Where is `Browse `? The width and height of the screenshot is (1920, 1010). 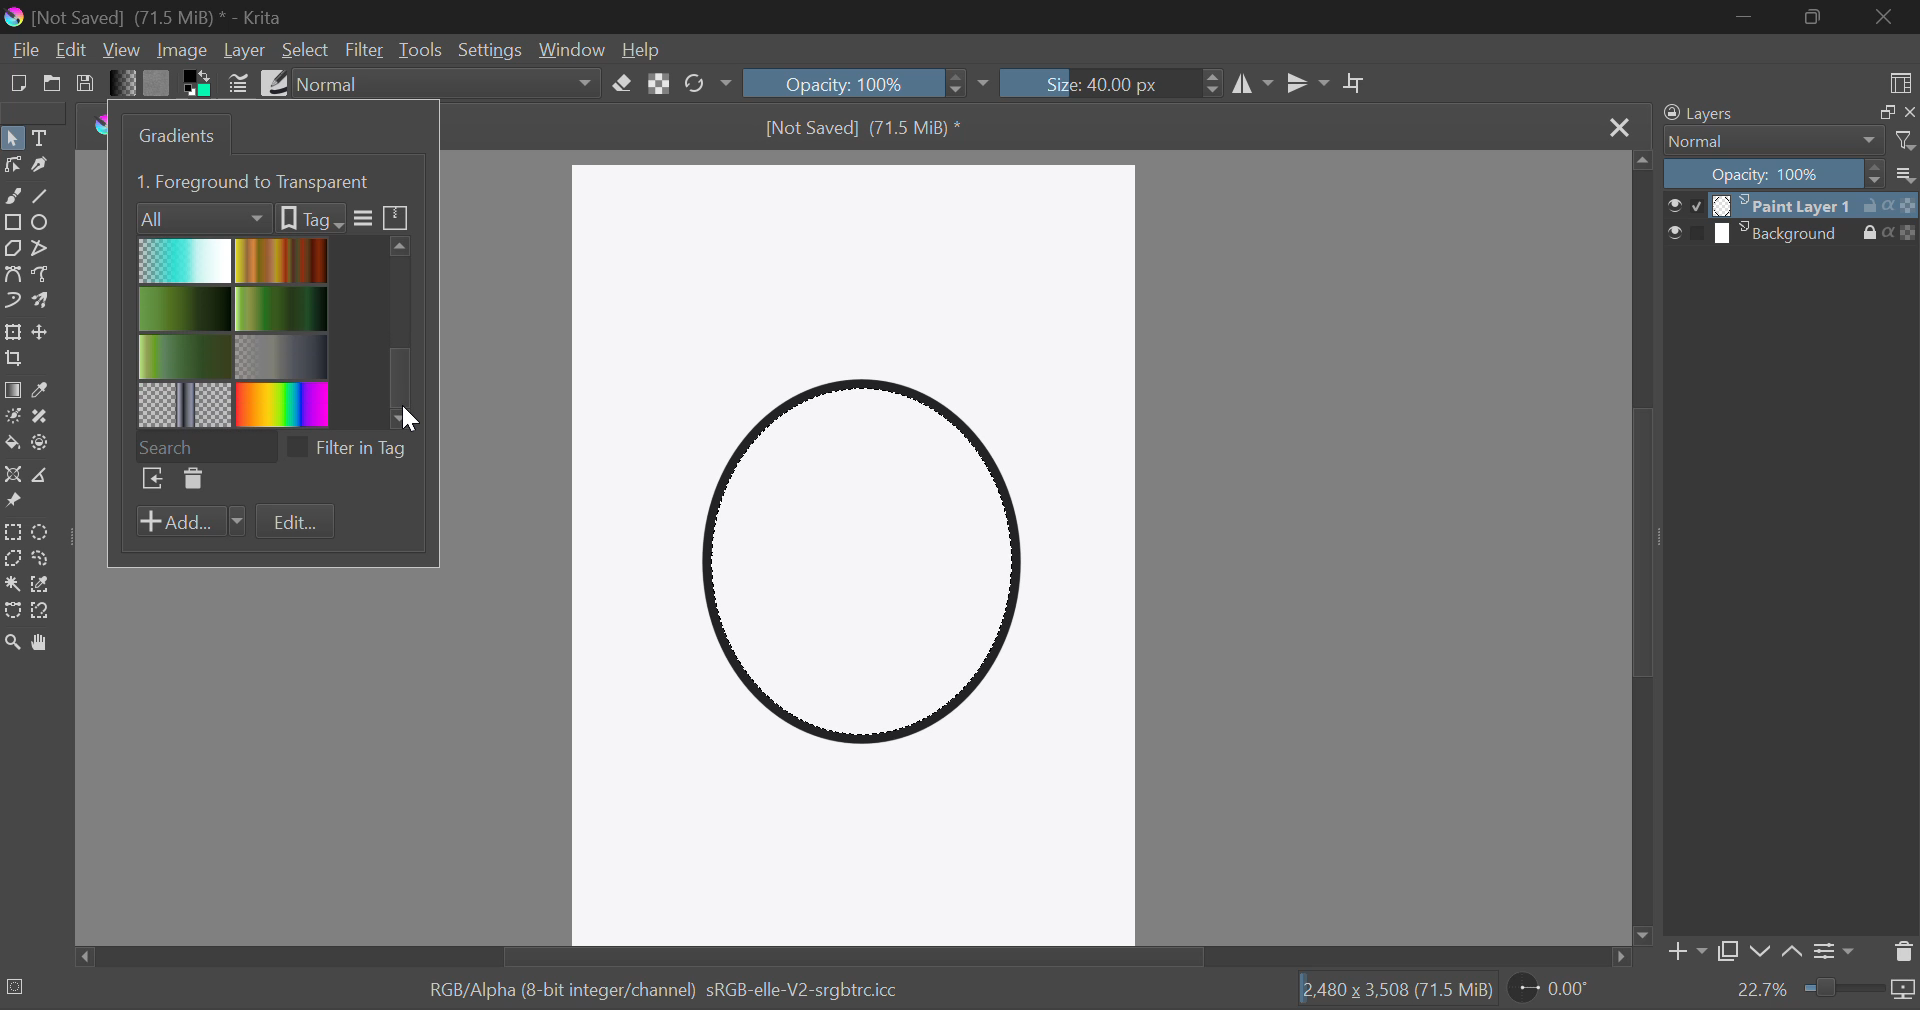
Browse  is located at coordinates (152, 479).